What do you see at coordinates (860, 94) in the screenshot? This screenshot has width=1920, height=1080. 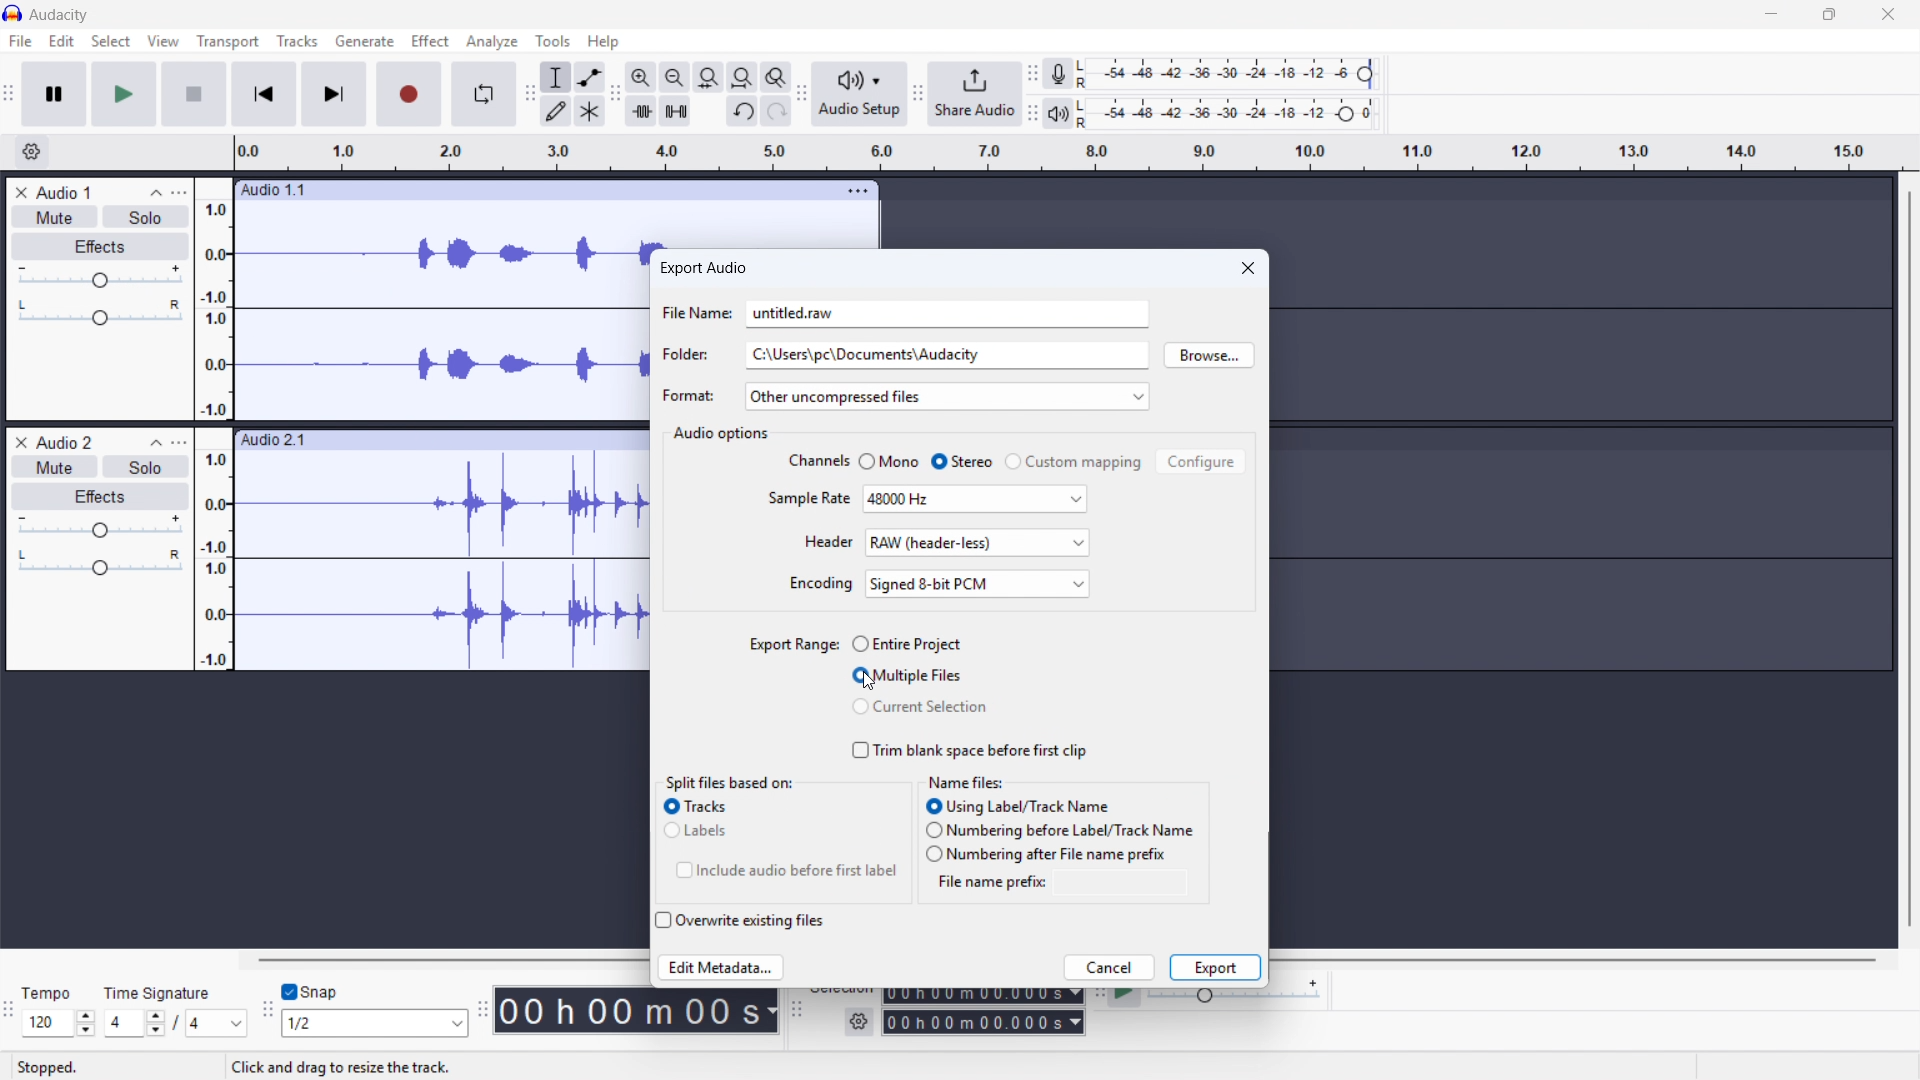 I see `Audio setup` at bounding box center [860, 94].